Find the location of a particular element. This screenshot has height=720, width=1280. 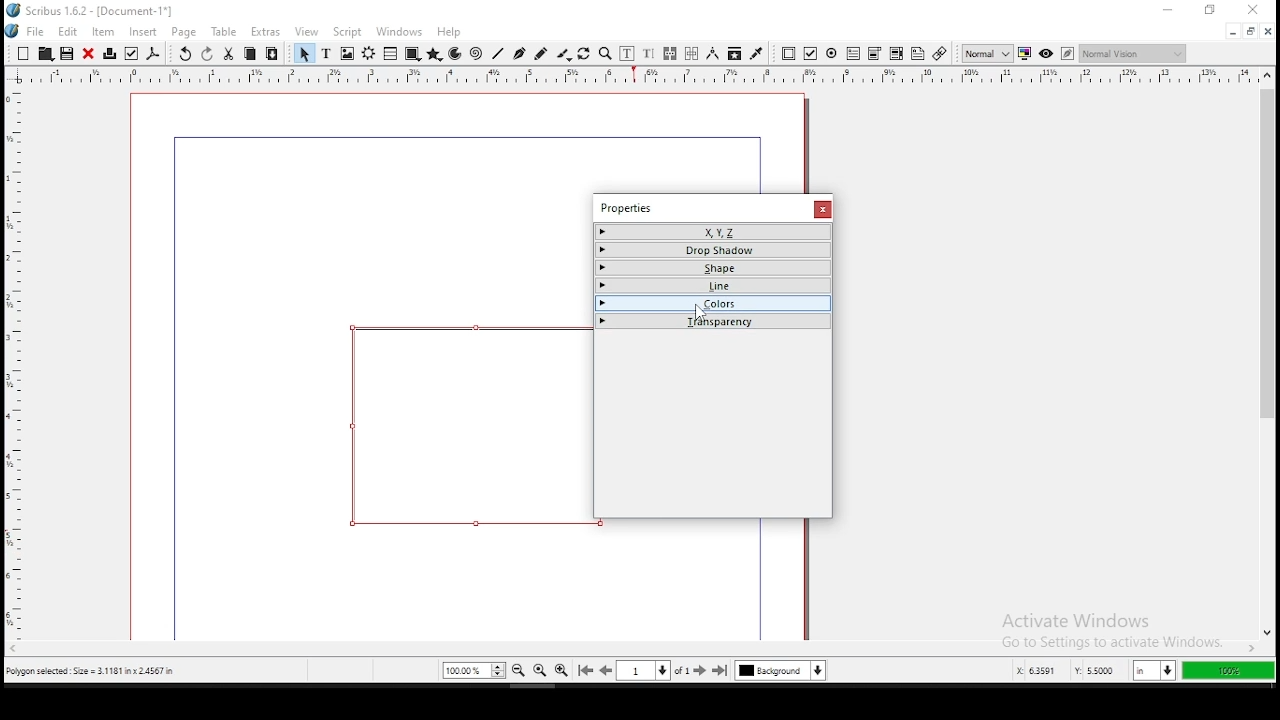

normal vision is located at coordinates (1133, 54).